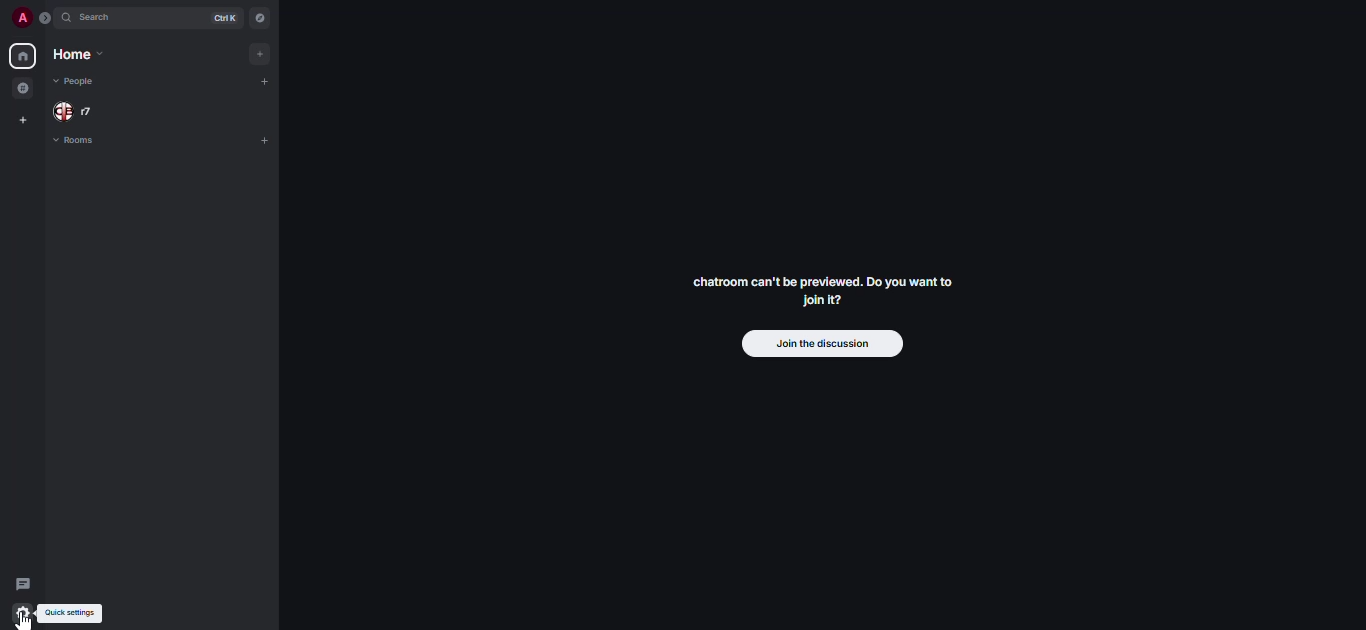 The image size is (1366, 630). Describe the element at coordinates (221, 18) in the screenshot. I see `ctrl K` at that location.